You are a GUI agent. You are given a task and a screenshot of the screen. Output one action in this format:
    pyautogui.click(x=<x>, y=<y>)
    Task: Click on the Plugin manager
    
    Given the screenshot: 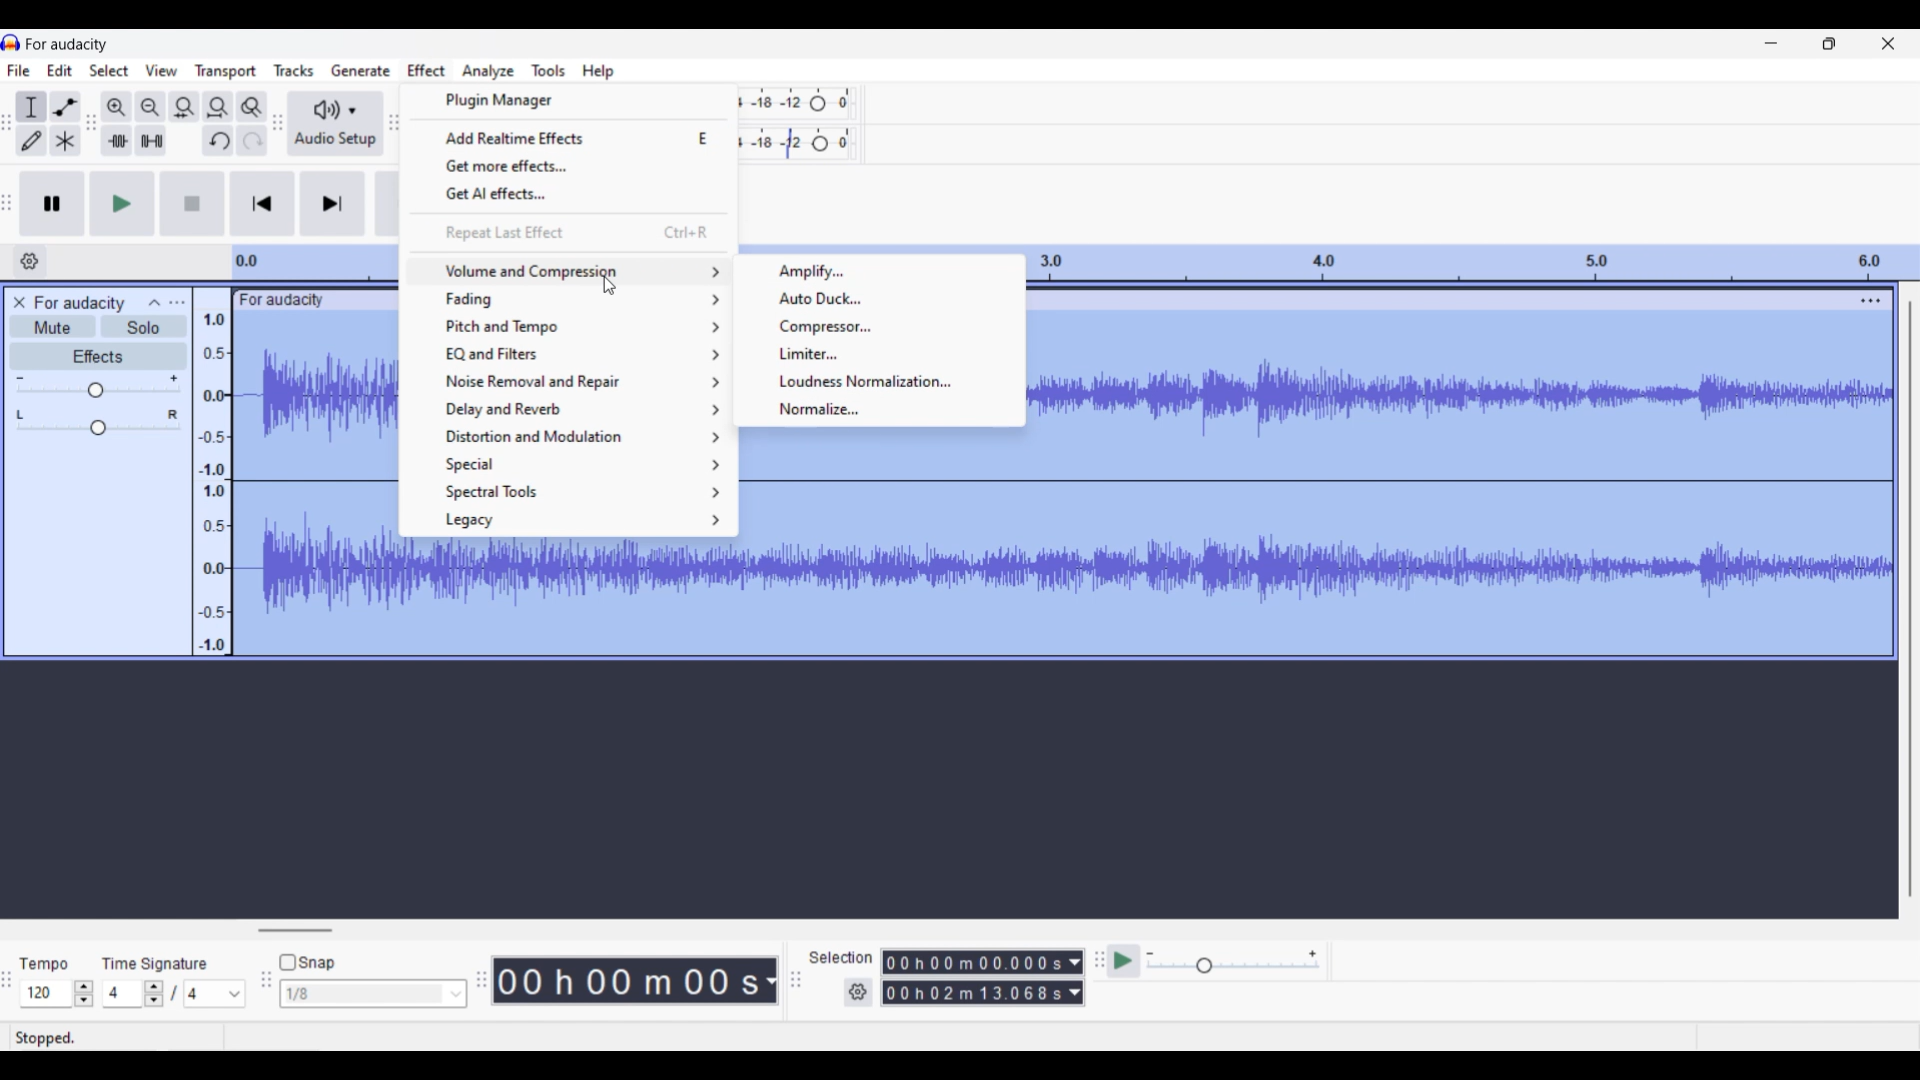 What is the action you would take?
    pyautogui.click(x=570, y=100)
    